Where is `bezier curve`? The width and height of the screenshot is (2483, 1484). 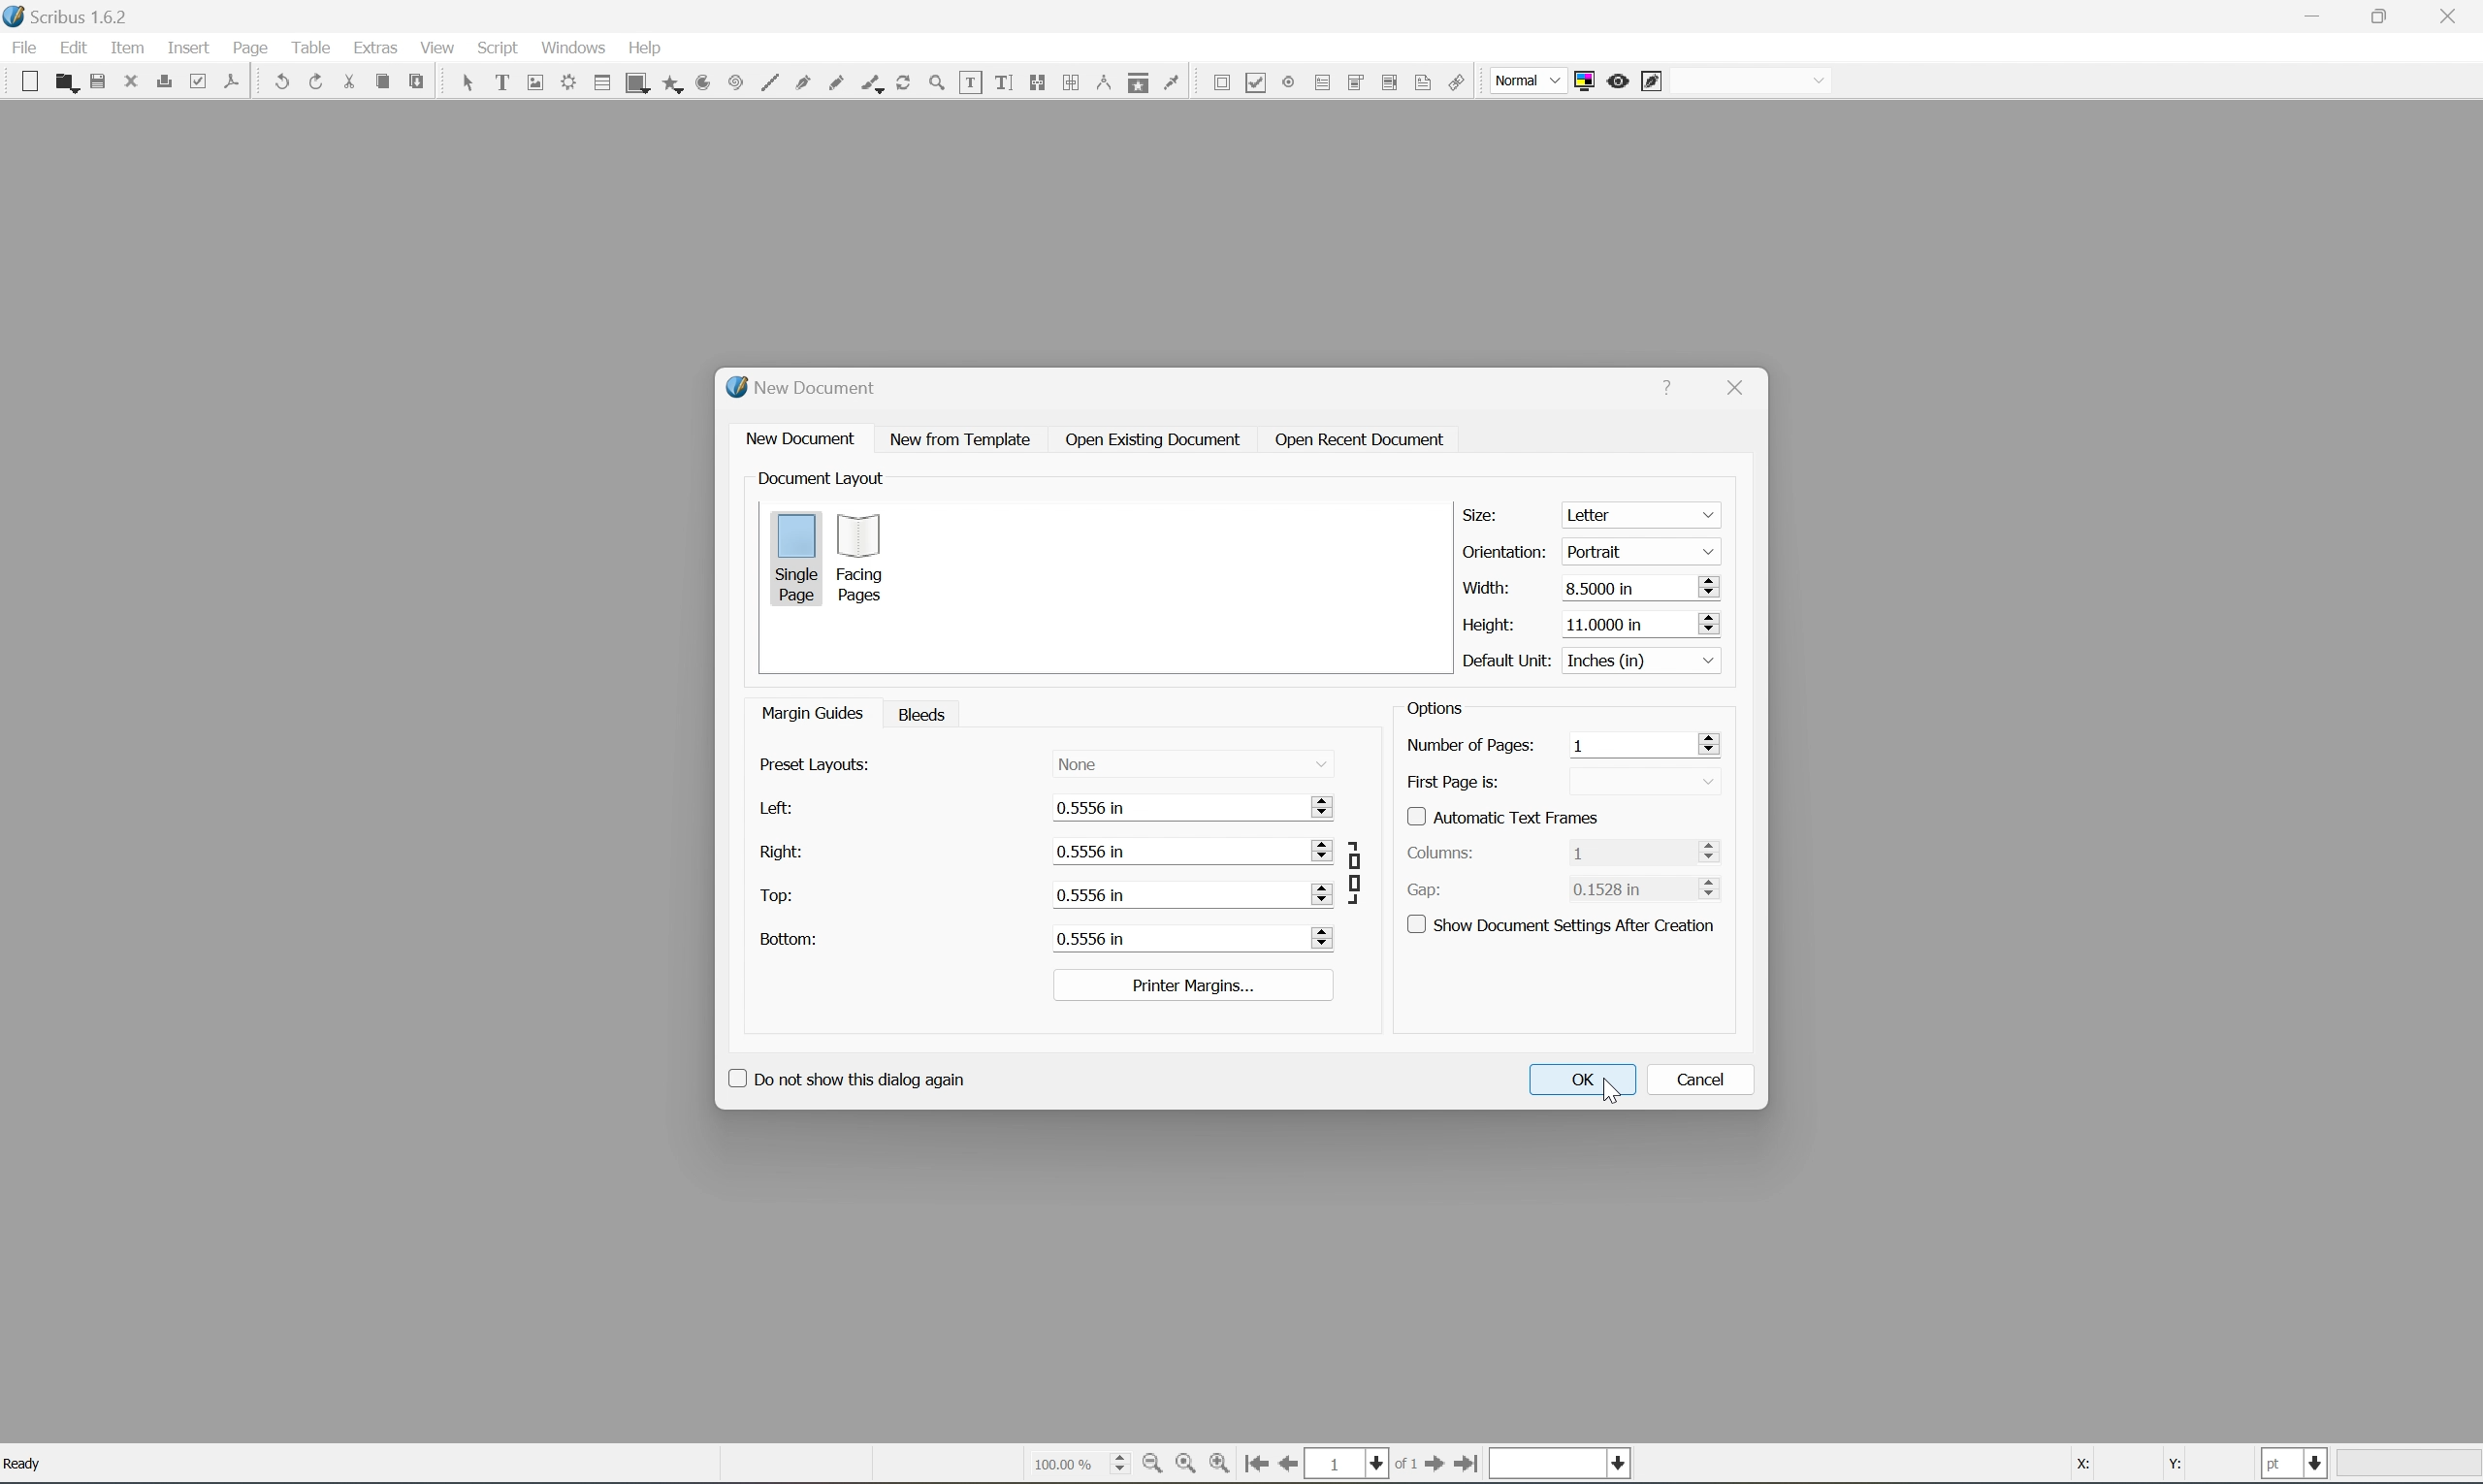 bezier curve is located at coordinates (803, 84).